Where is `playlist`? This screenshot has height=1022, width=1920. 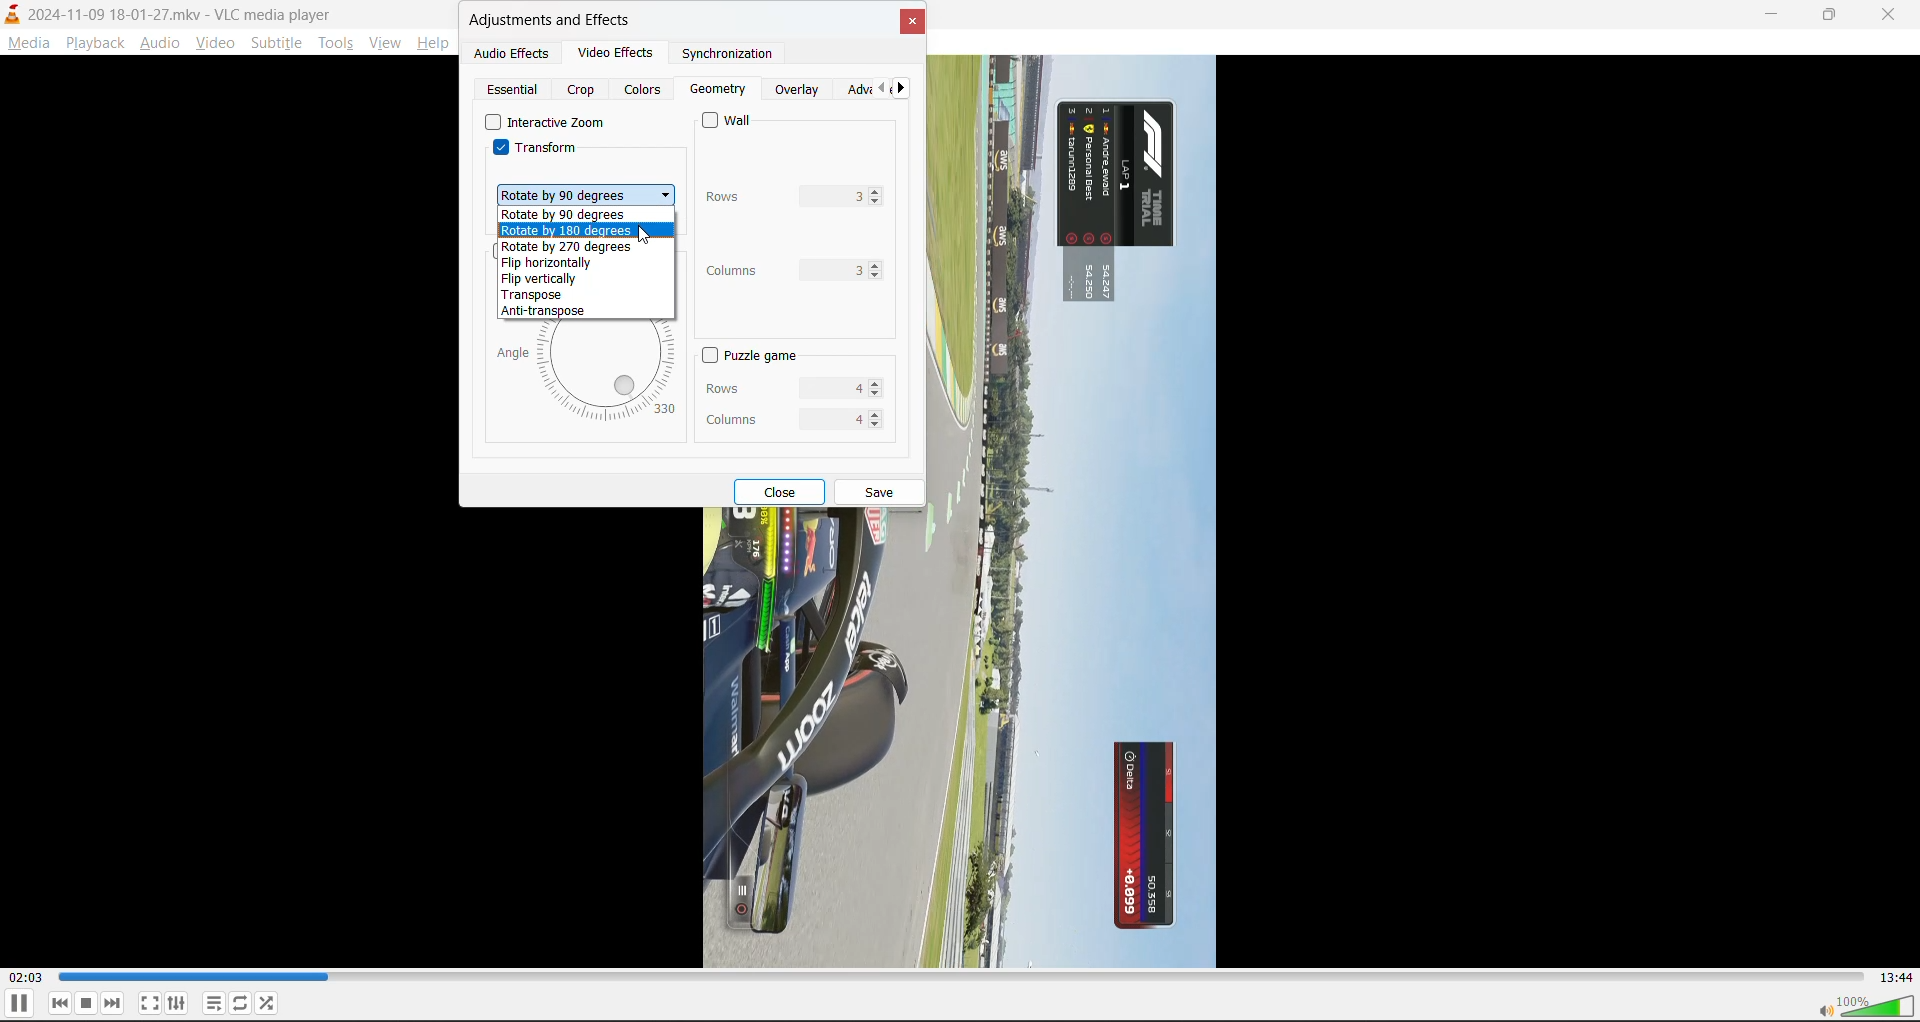
playlist is located at coordinates (214, 1003).